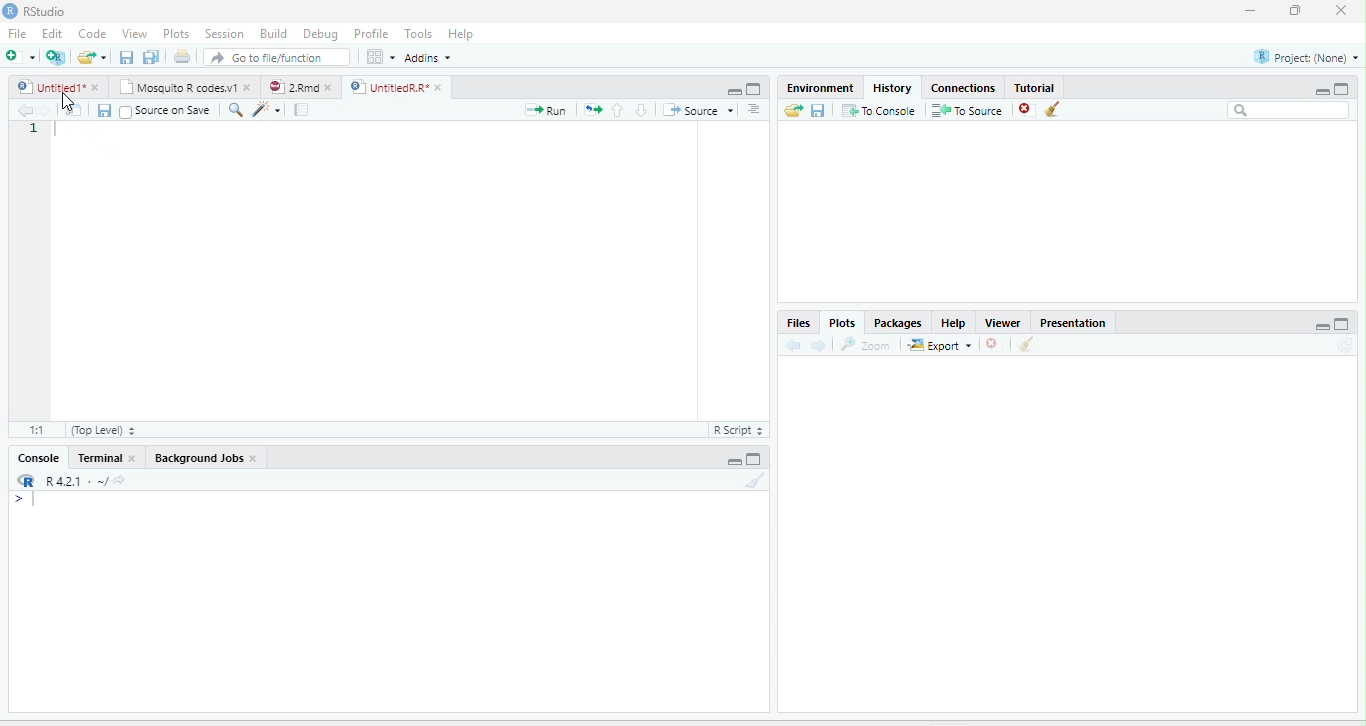 This screenshot has width=1366, height=726. I want to click on Minimize, so click(733, 92).